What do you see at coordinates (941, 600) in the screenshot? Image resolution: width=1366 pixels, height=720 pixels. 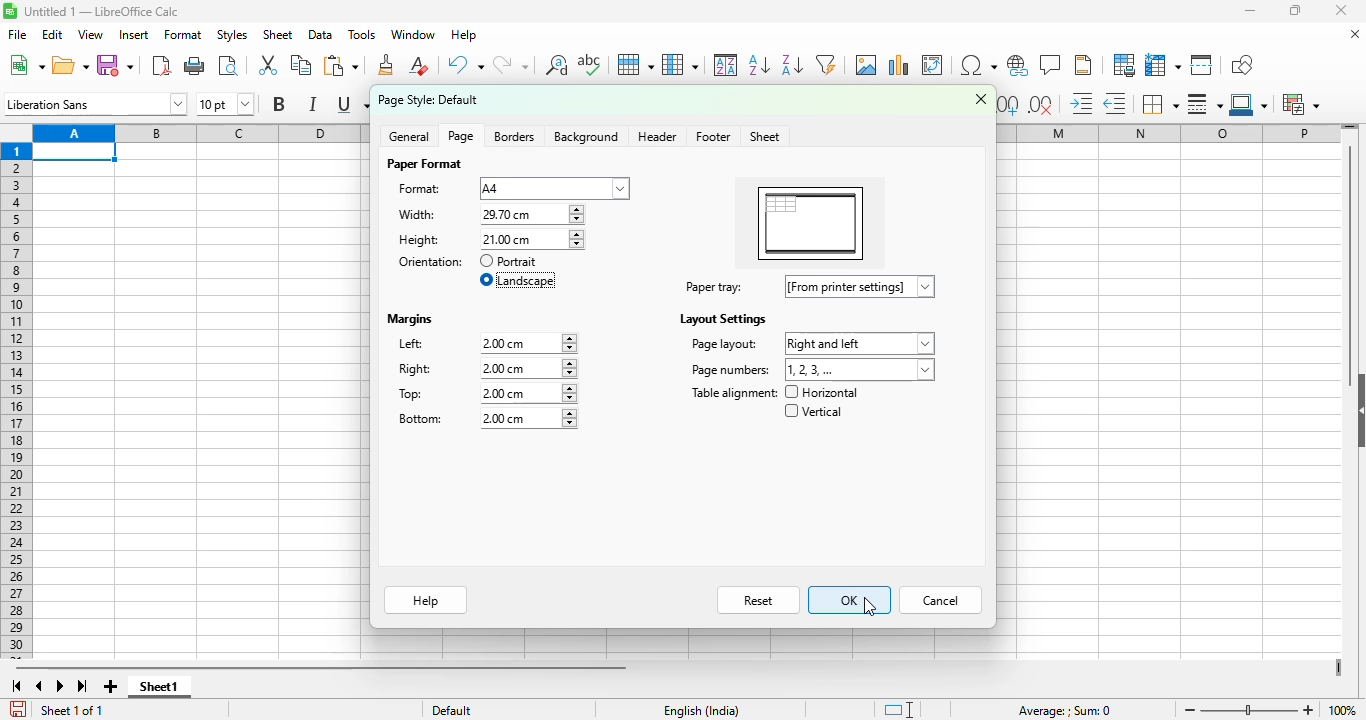 I see `cancel` at bounding box center [941, 600].